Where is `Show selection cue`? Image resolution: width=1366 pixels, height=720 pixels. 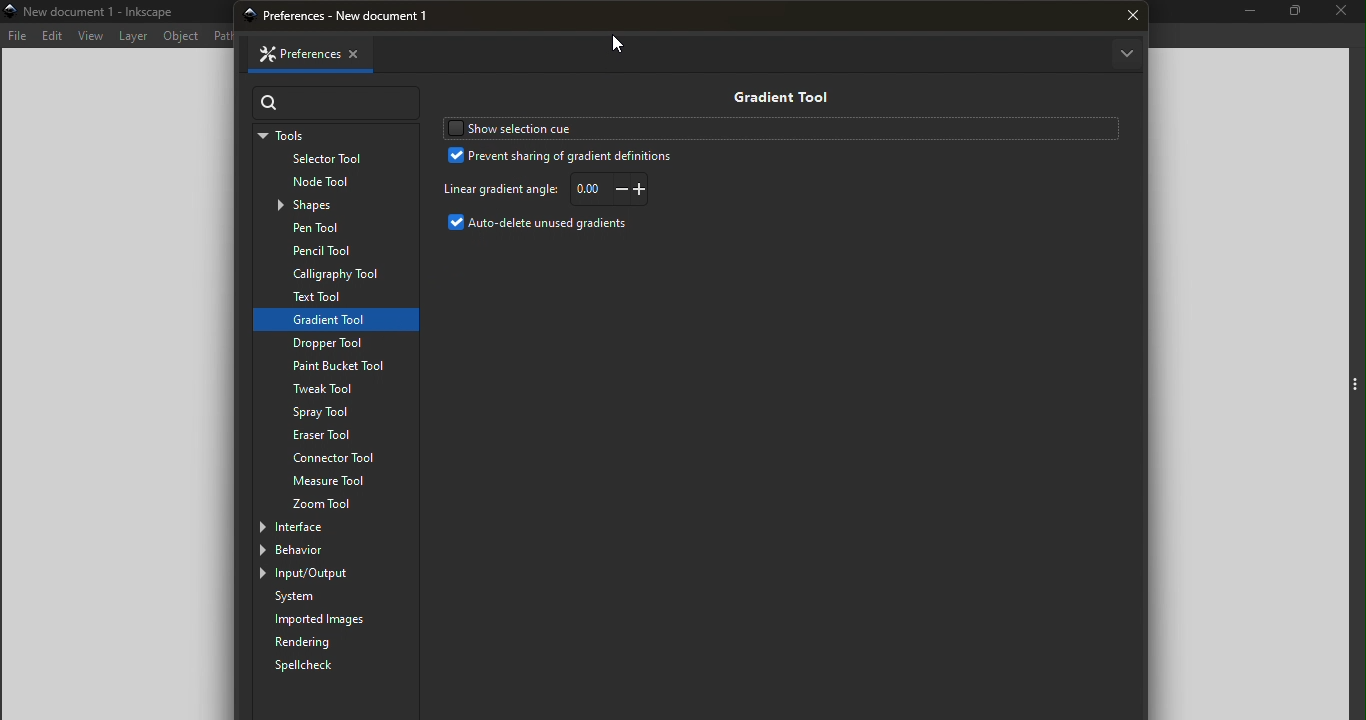
Show selection cue is located at coordinates (573, 128).